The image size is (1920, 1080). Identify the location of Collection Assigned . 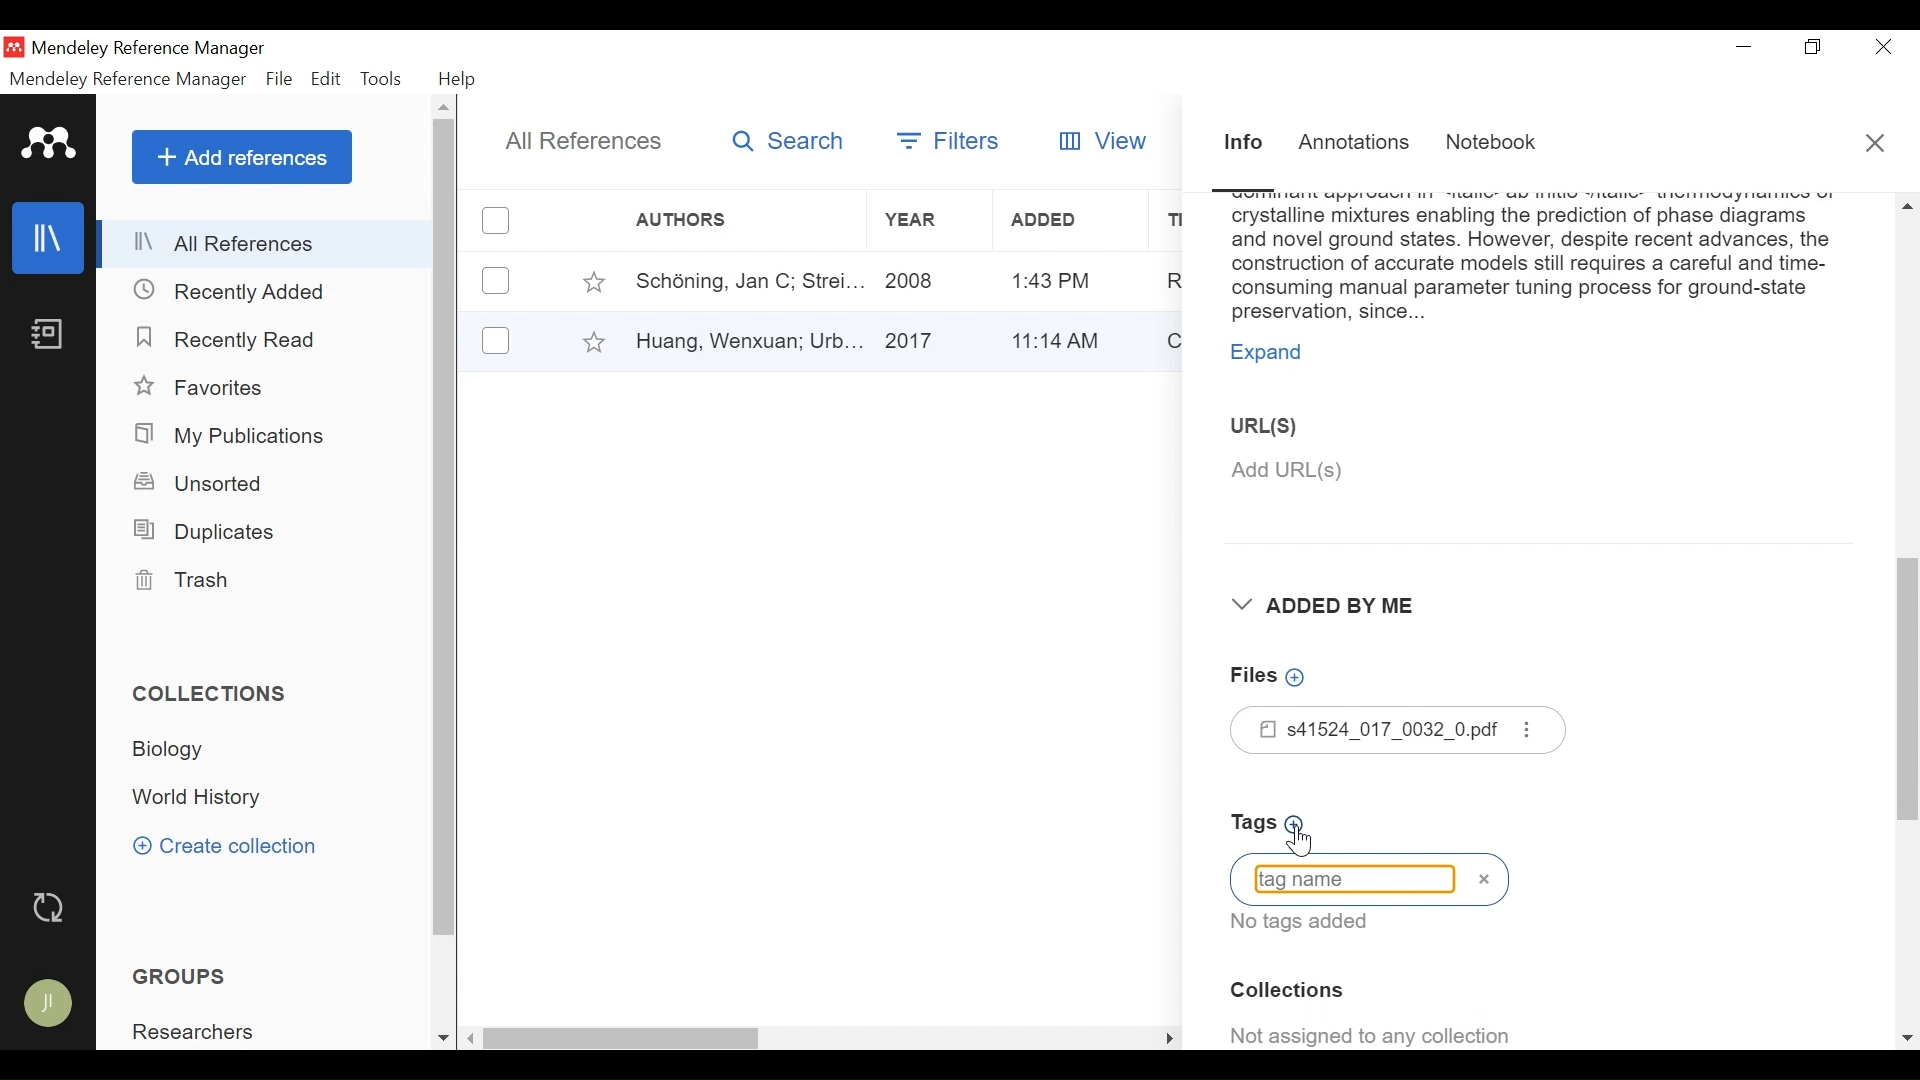
(1375, 1032).